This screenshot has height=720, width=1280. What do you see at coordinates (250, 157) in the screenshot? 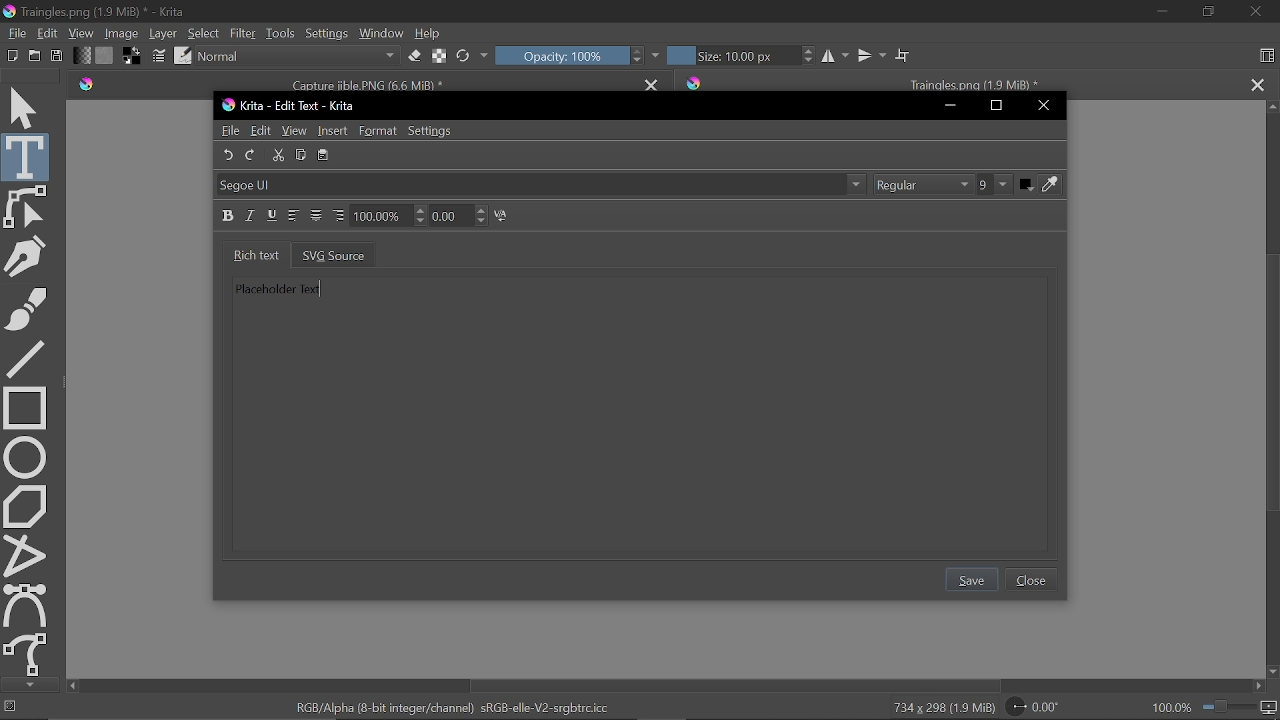
I see `Redo` at bounding box center [250, 157].